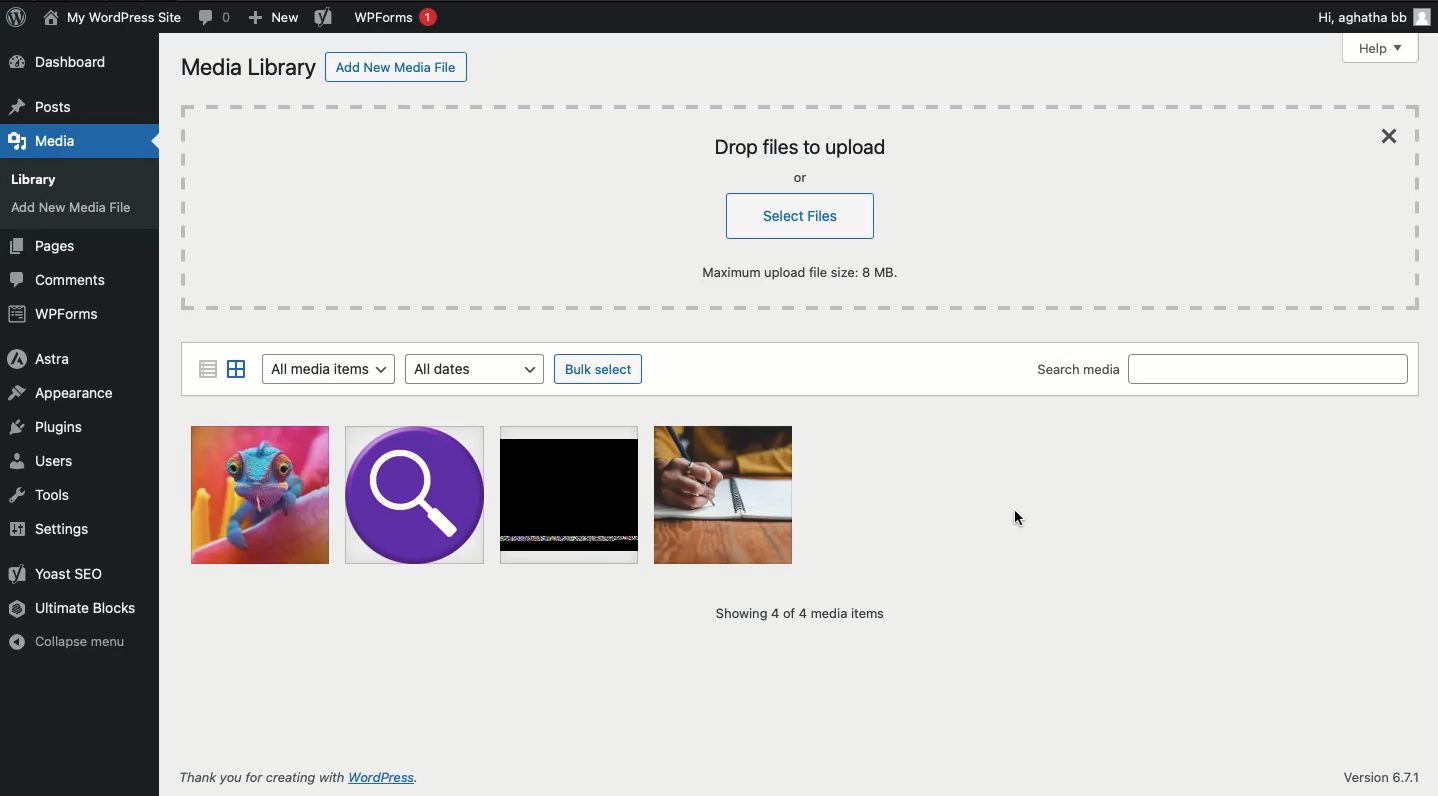 The height and width of the screenshot is (796, 1438). I want to click on Search, so click(1271, 369).